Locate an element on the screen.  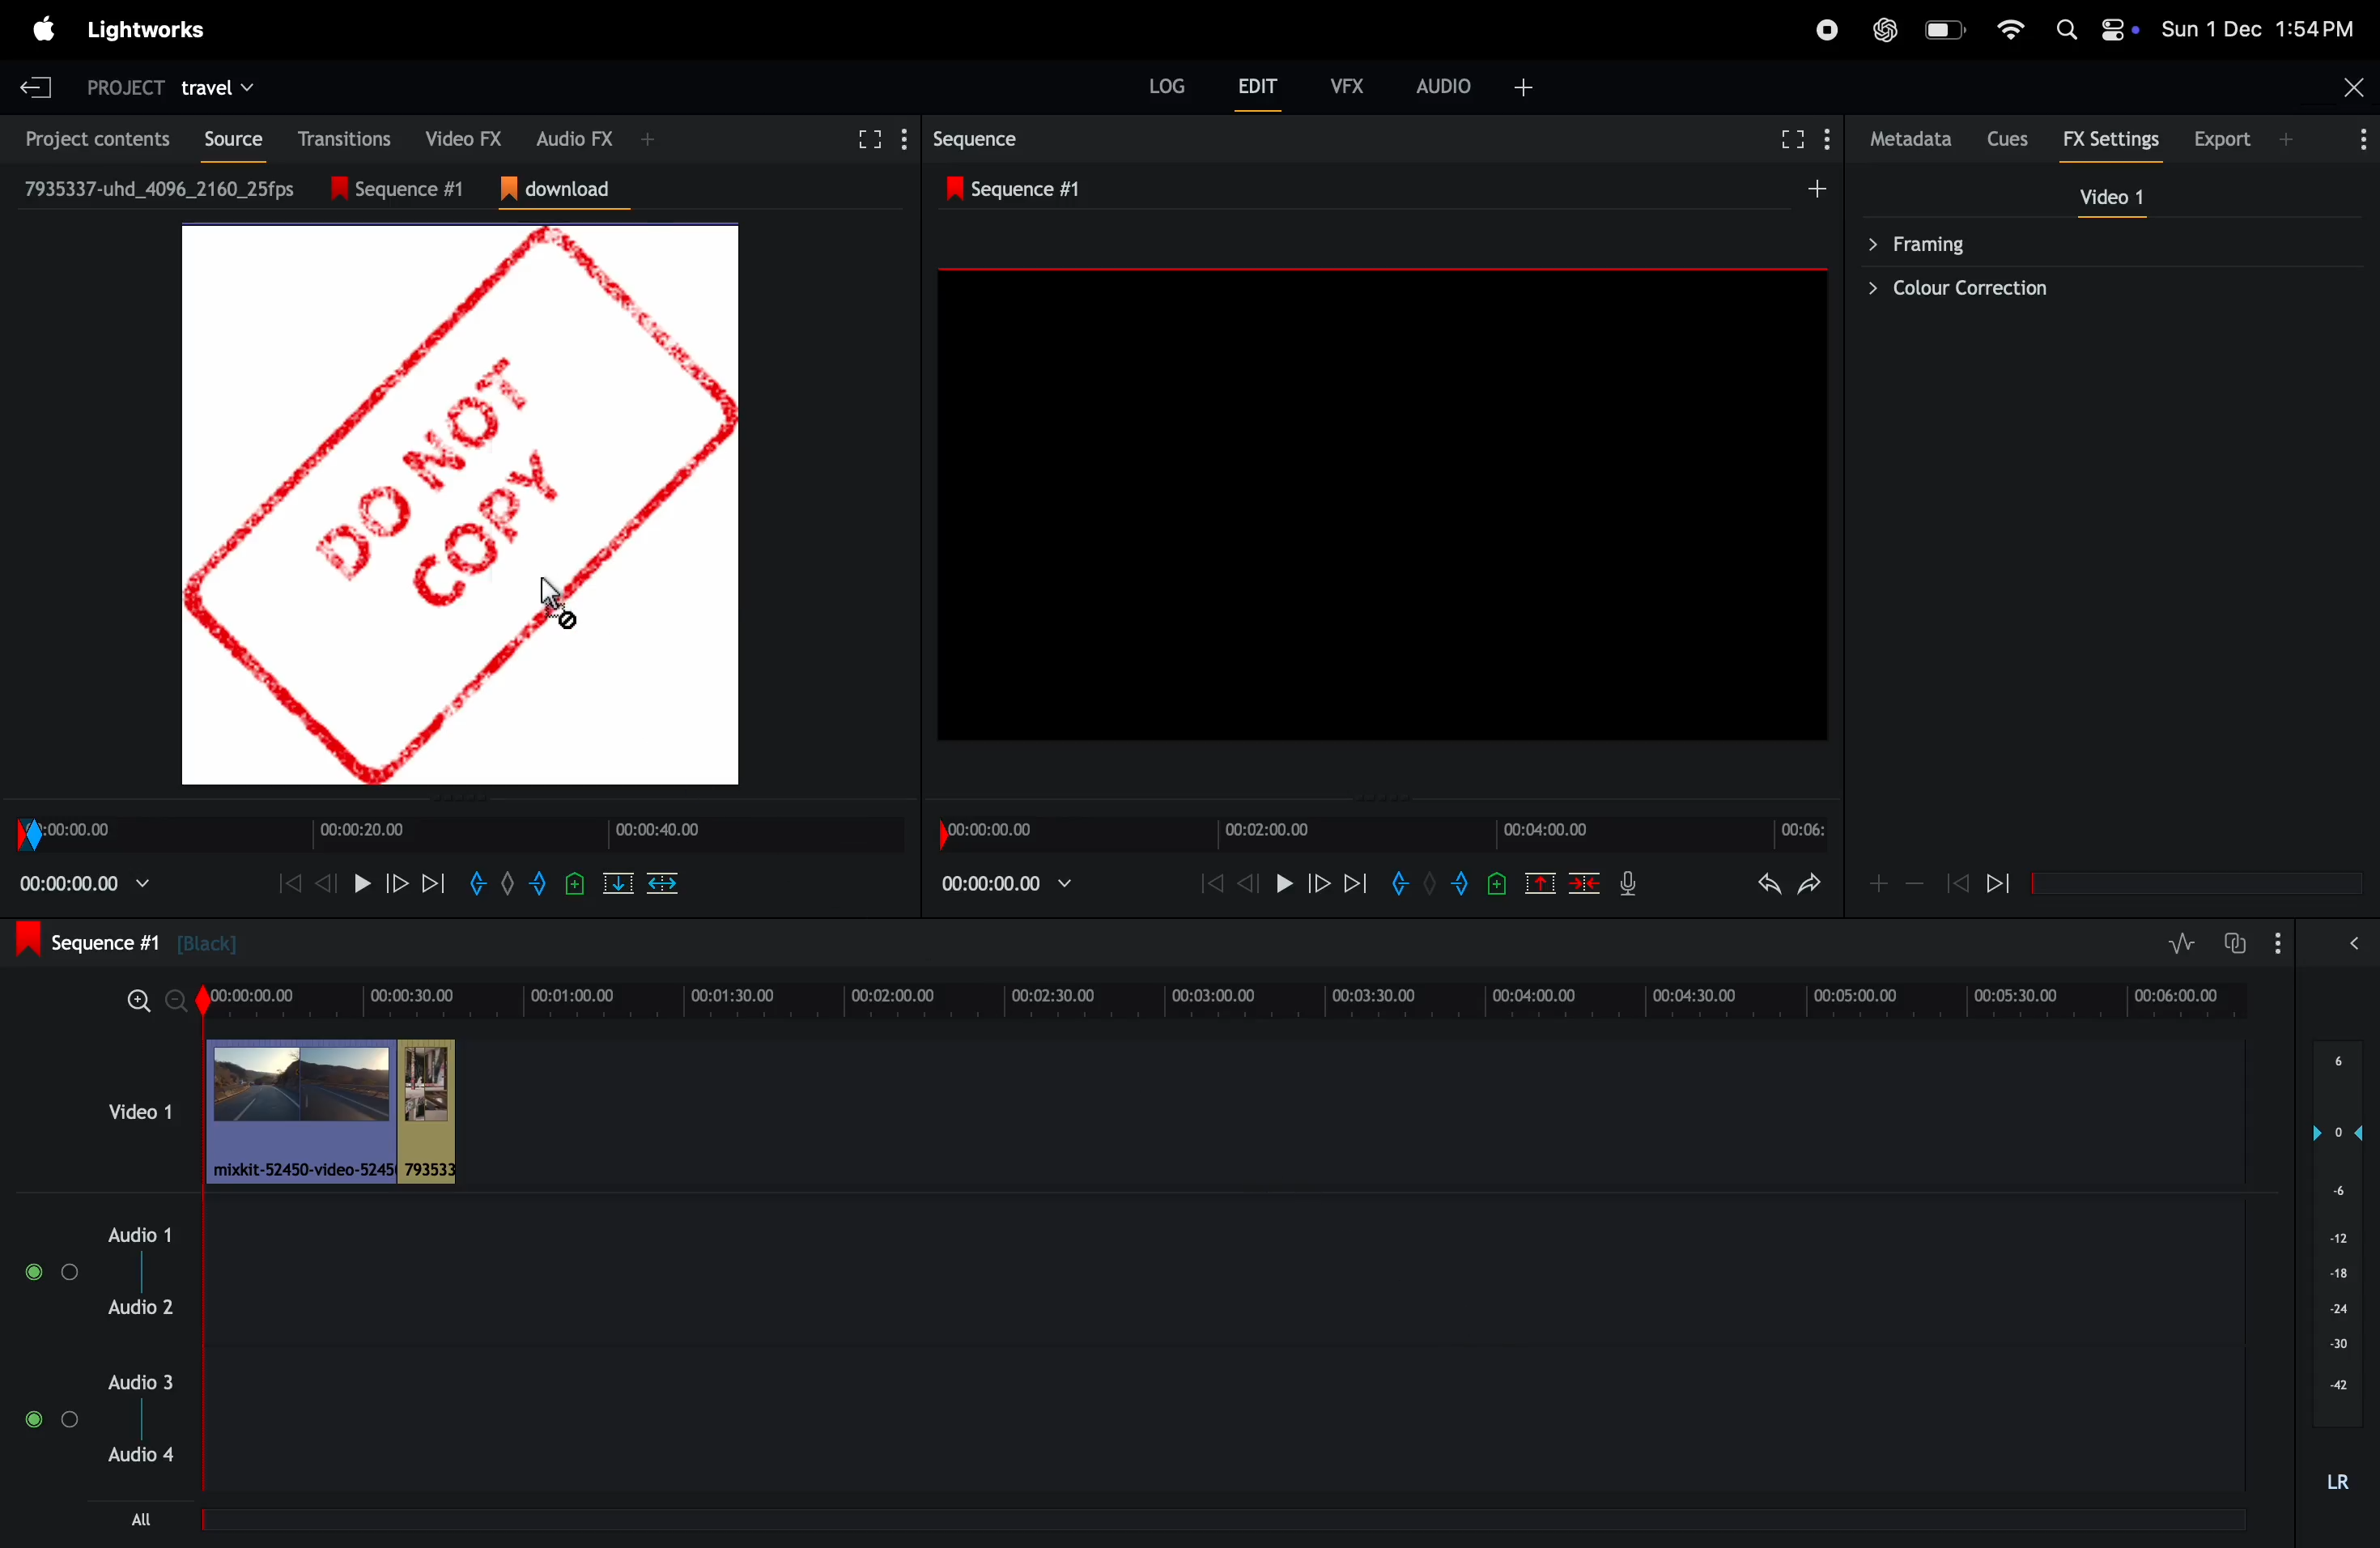
previous frame is located at coordinates (1249, 882).